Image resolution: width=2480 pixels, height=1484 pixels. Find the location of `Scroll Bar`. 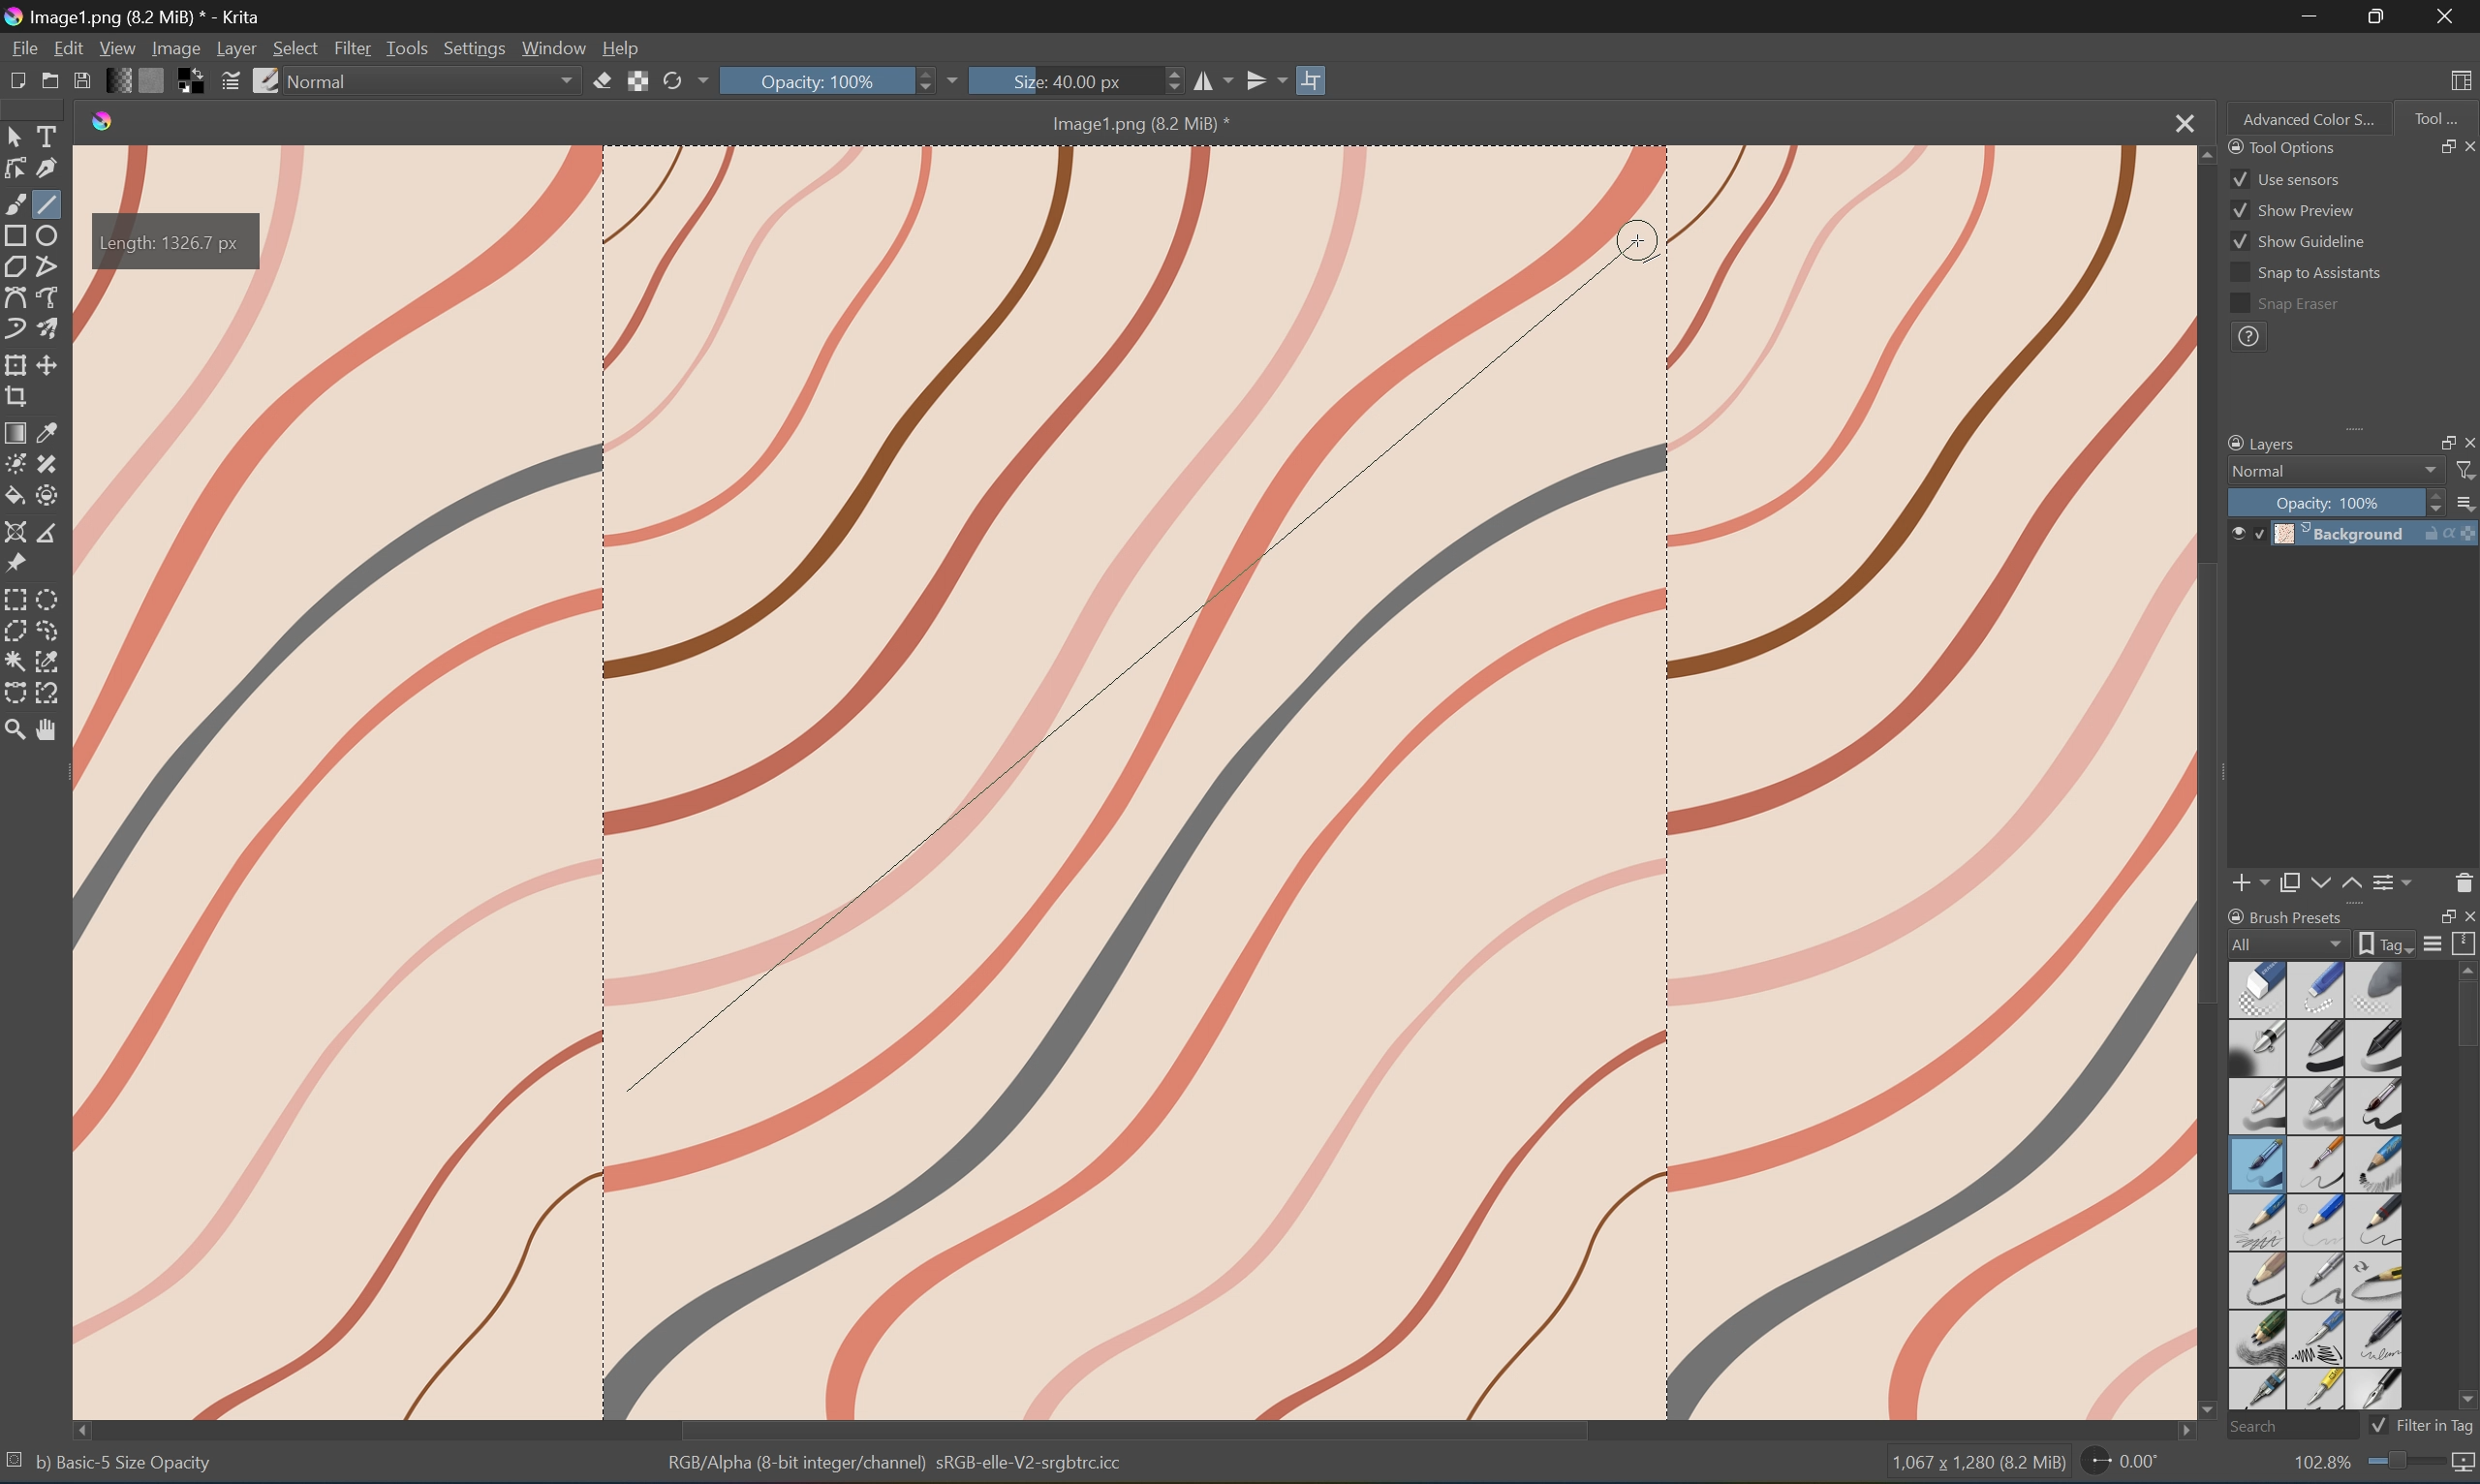

Scroll Bar is located at coordinates (1135, 1429).